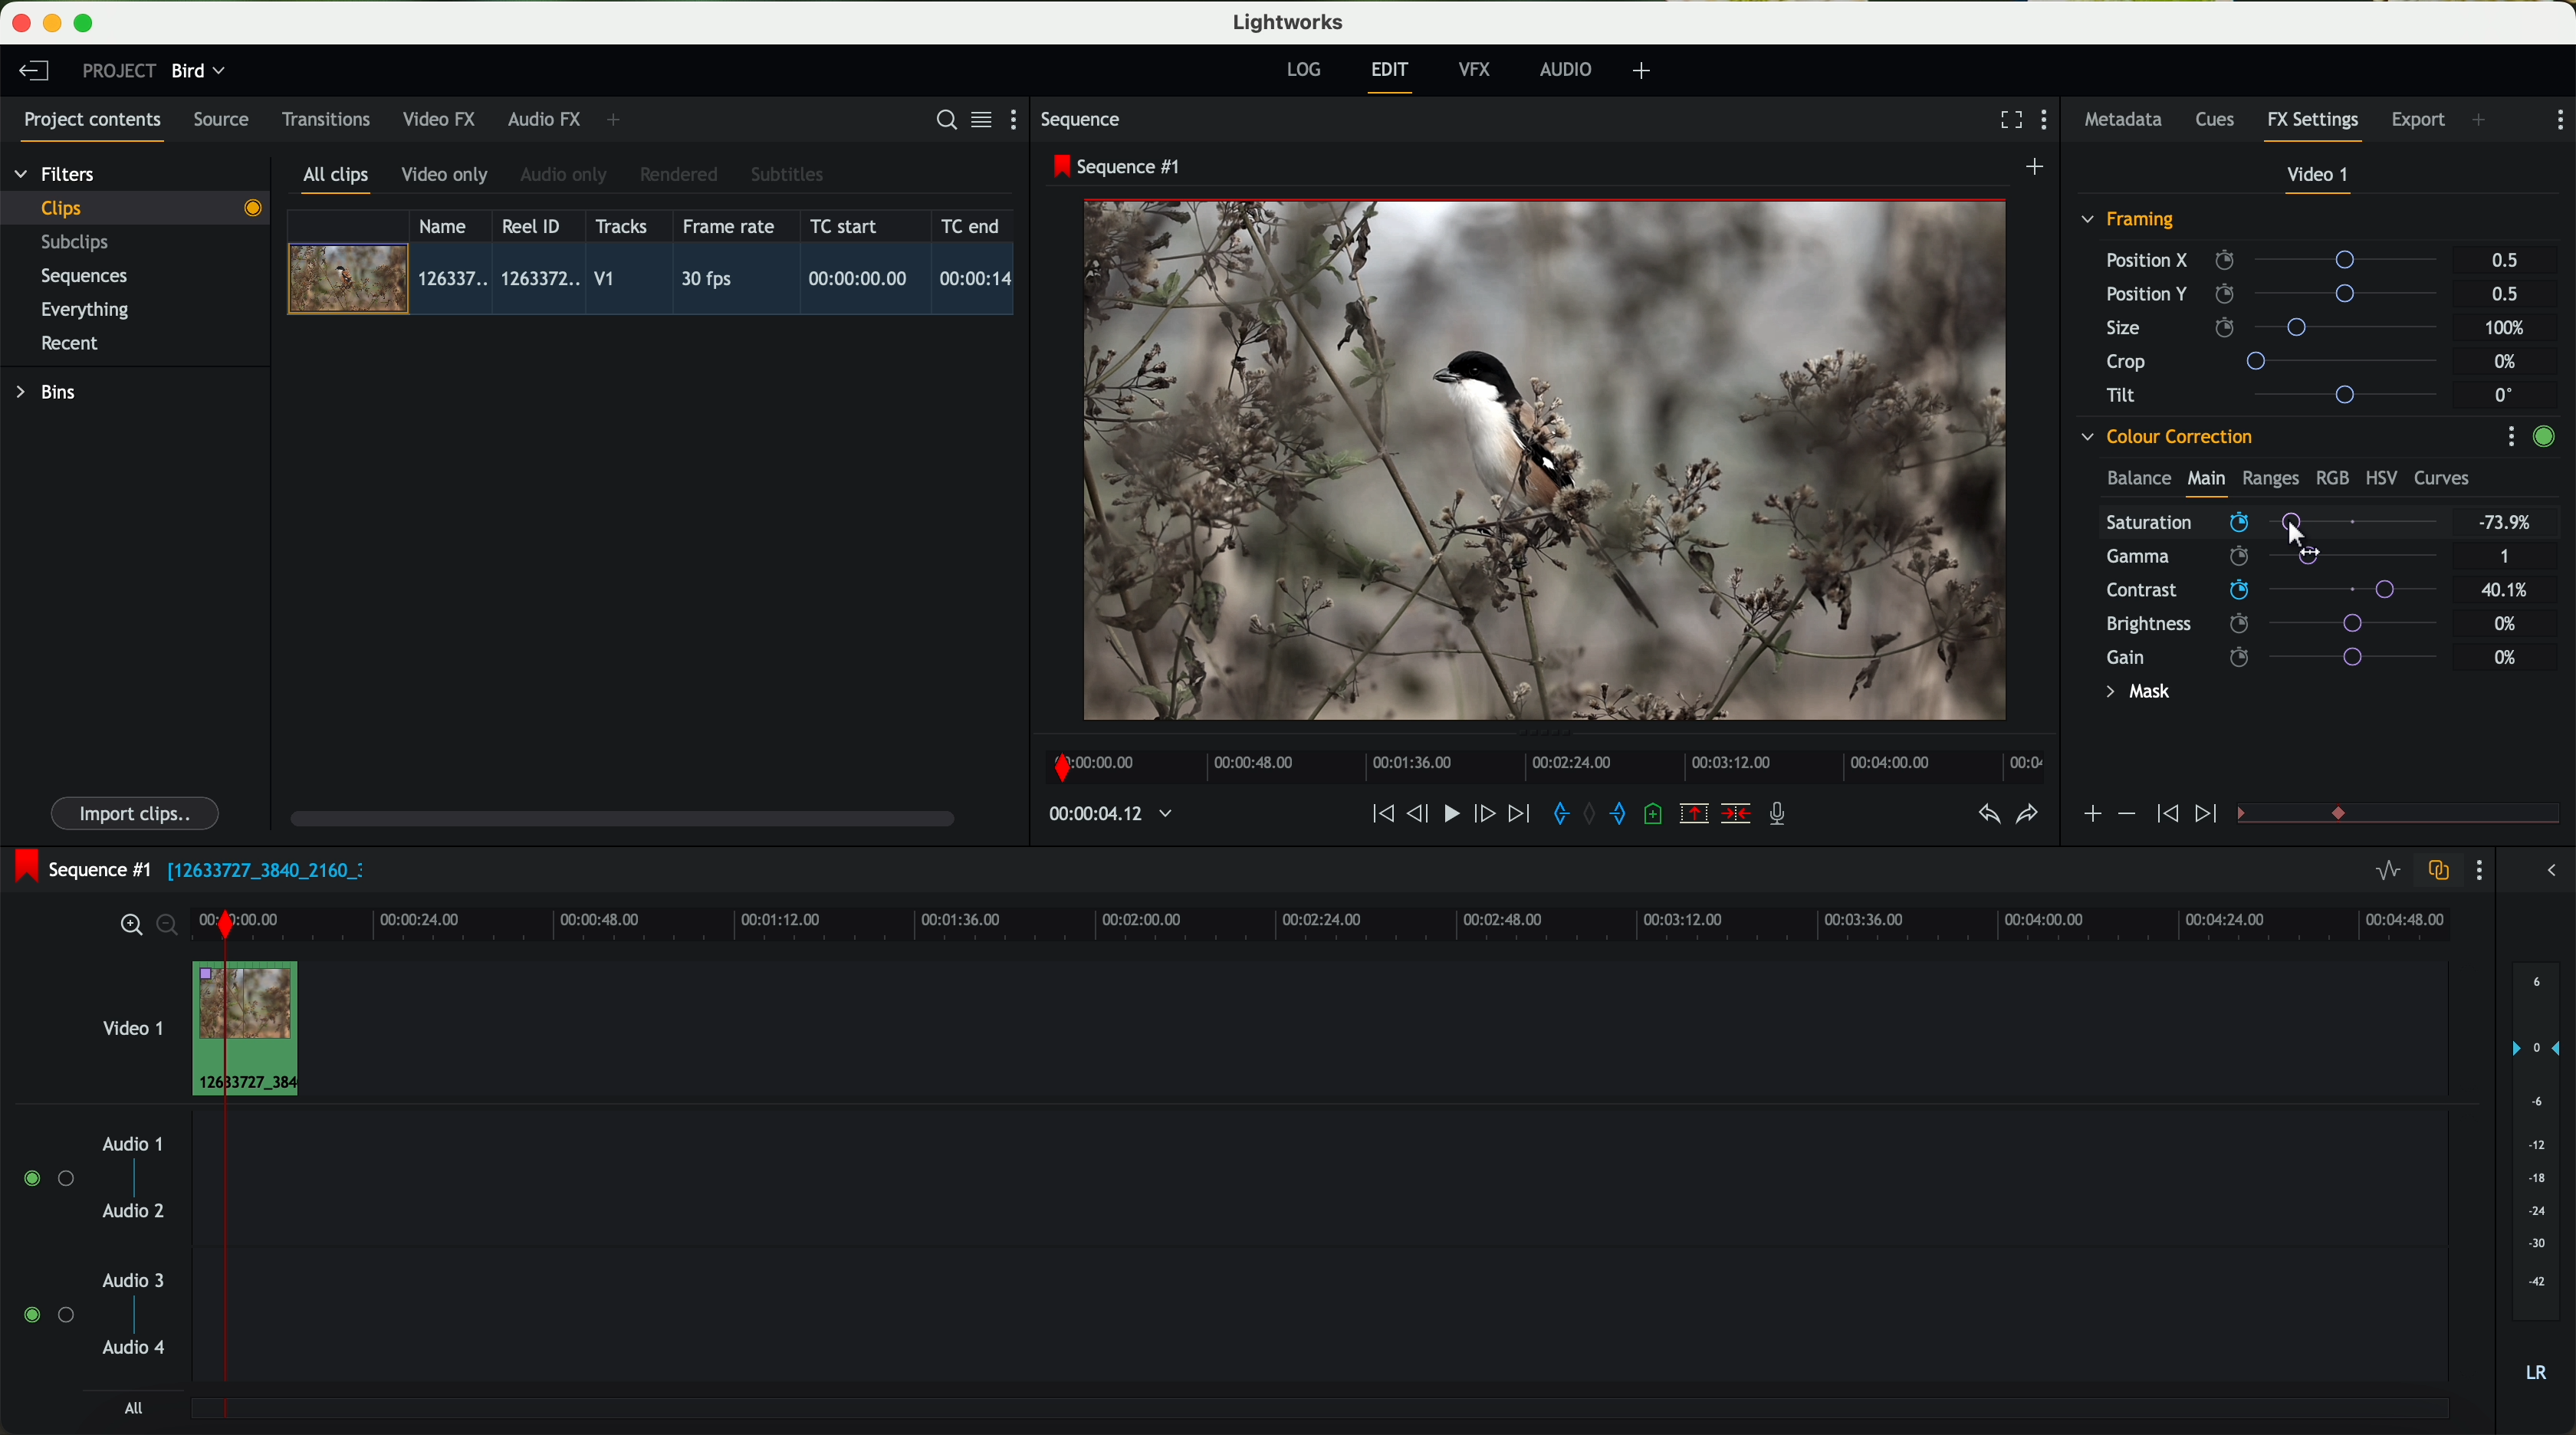 The height and width of the screenshot is (1435, 2576). What do you see at coordinates (972, 225) in the screenshot?
I see `TC end` at bounding box center [972, 225].